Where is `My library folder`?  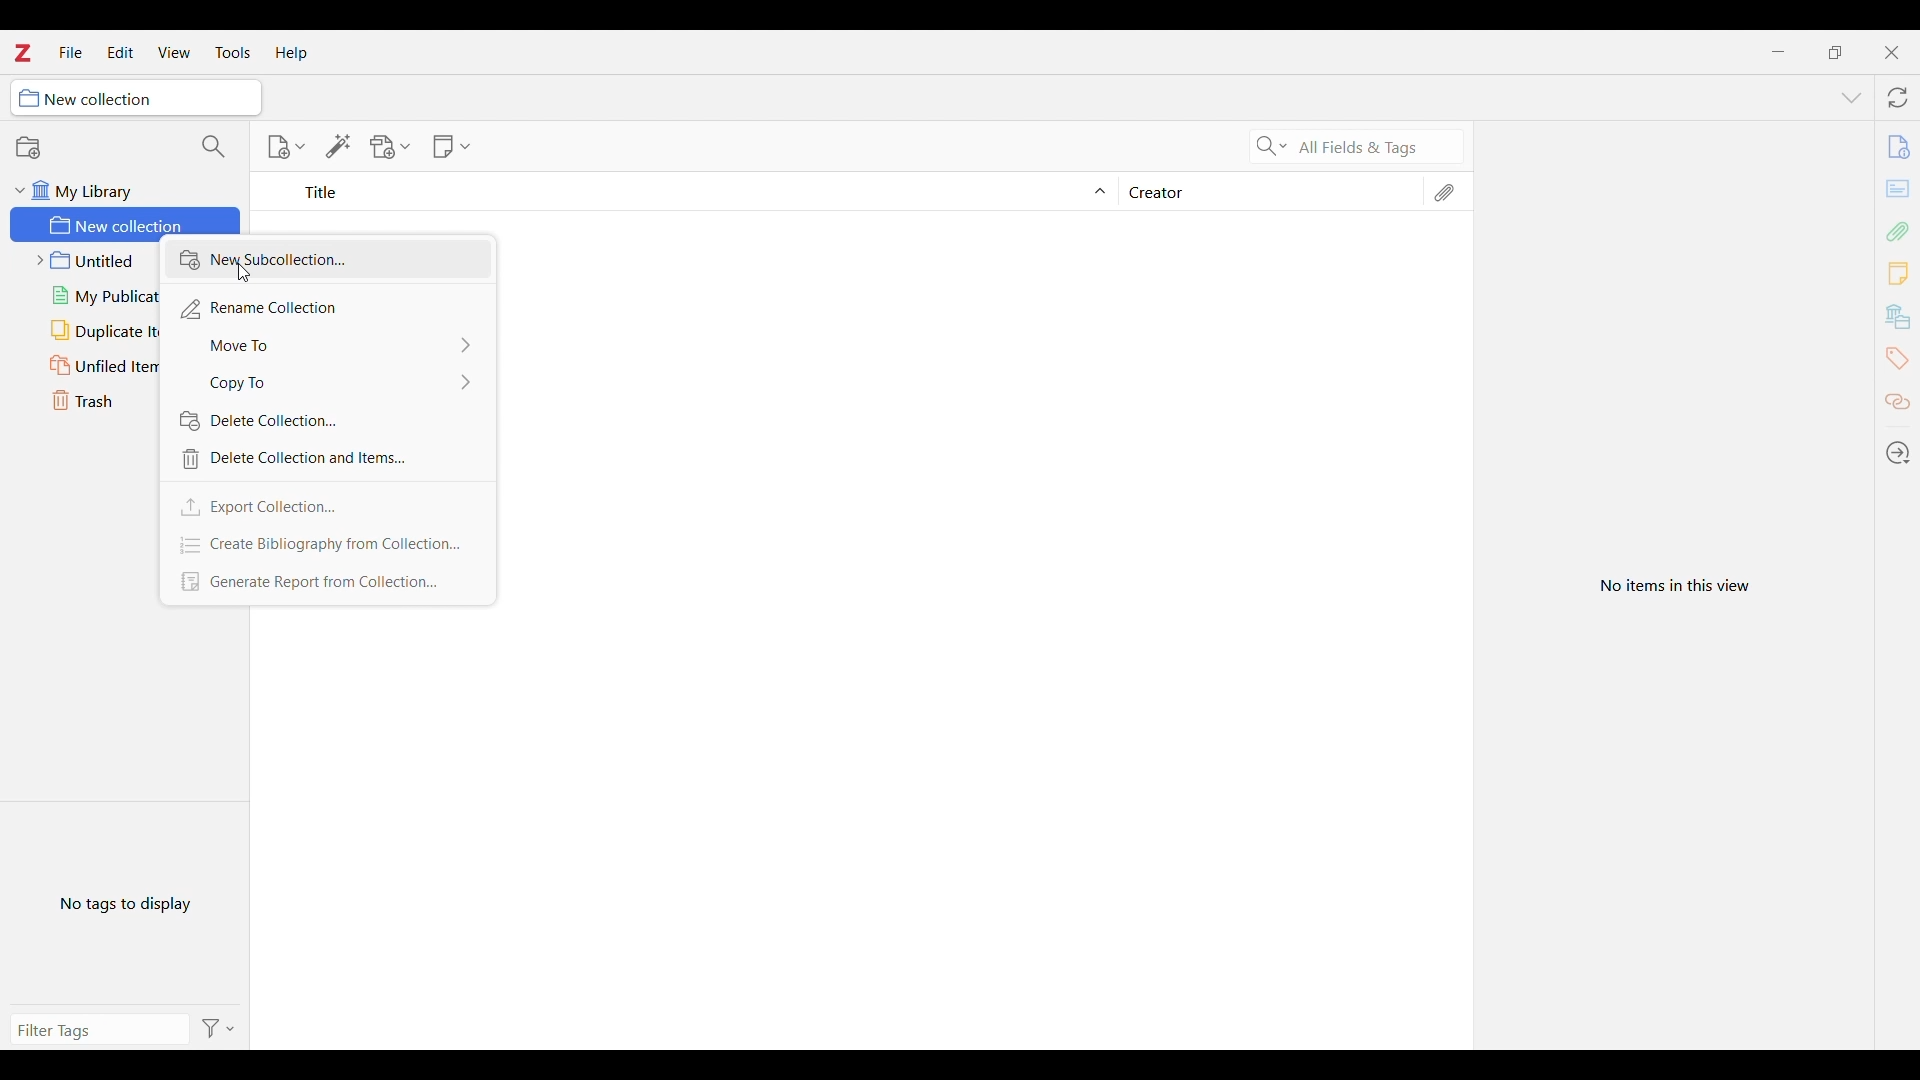
My library folder is located at coordinates (126, 191).